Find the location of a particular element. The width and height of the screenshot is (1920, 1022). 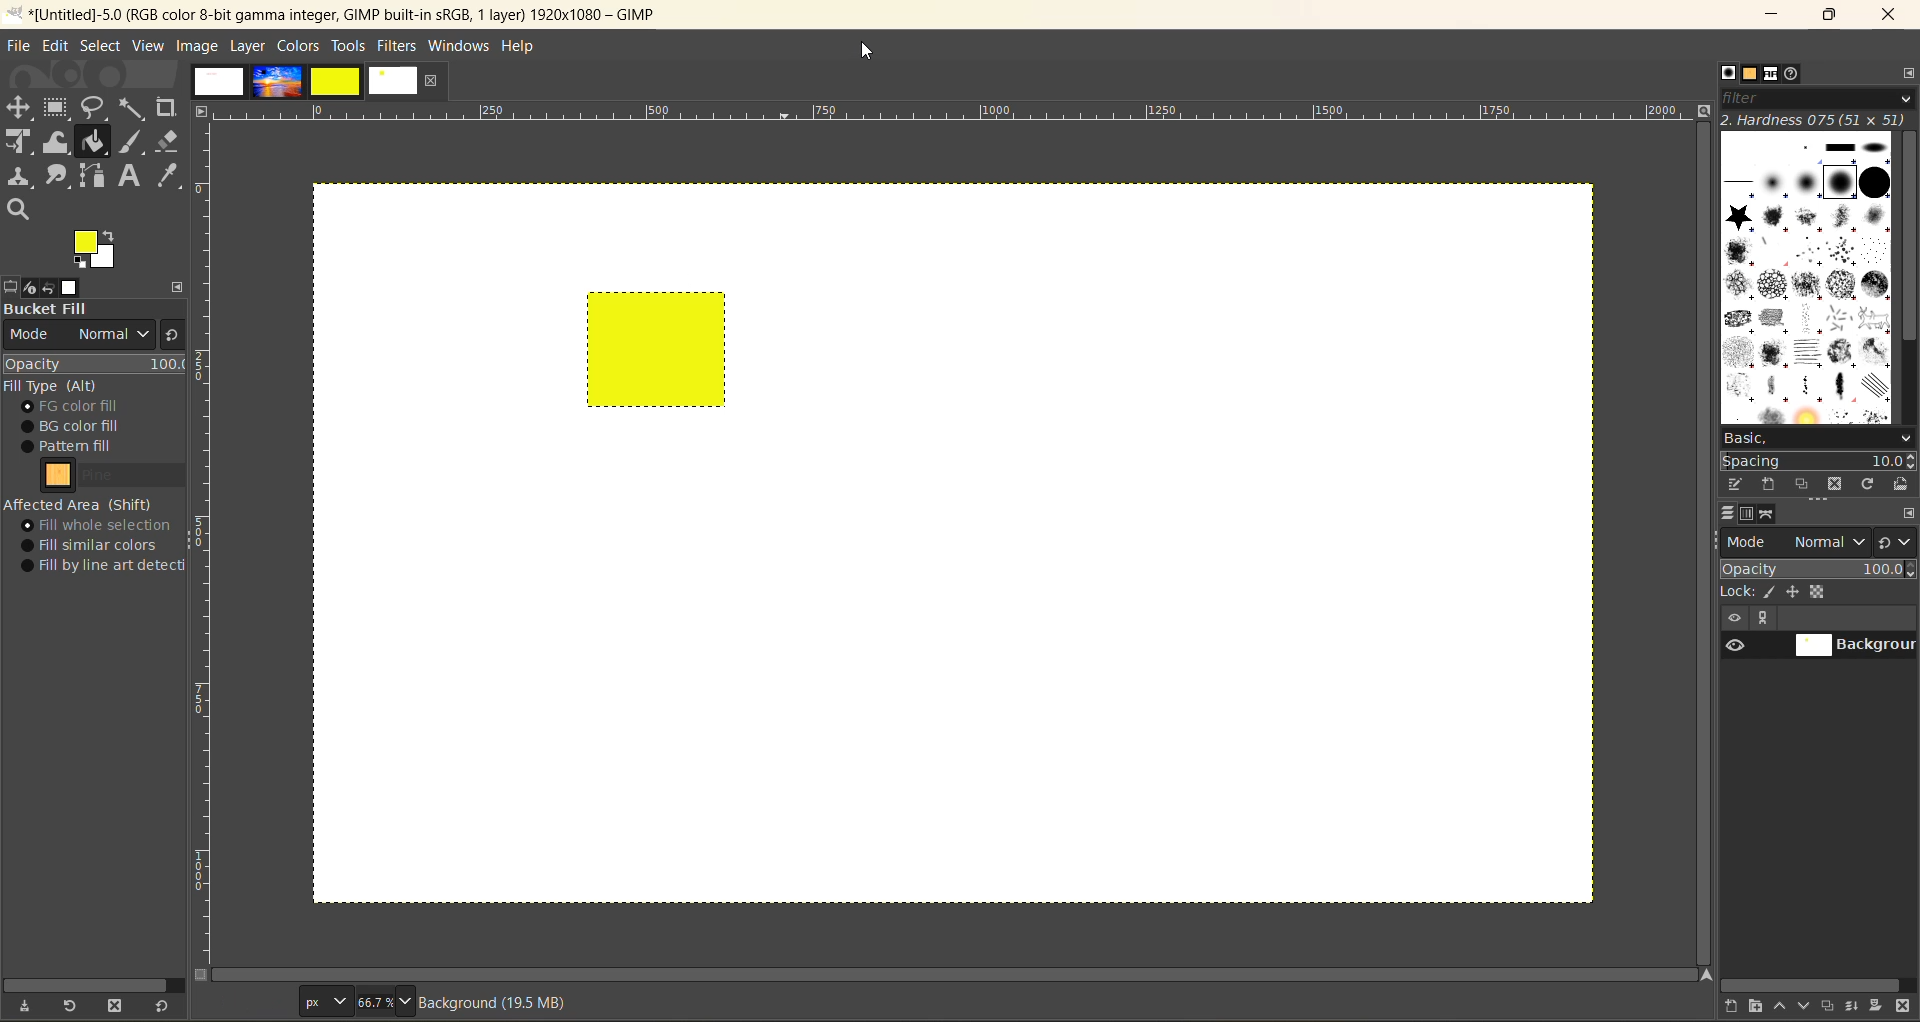

delete this layer is located at coordinates (1904, 1008).